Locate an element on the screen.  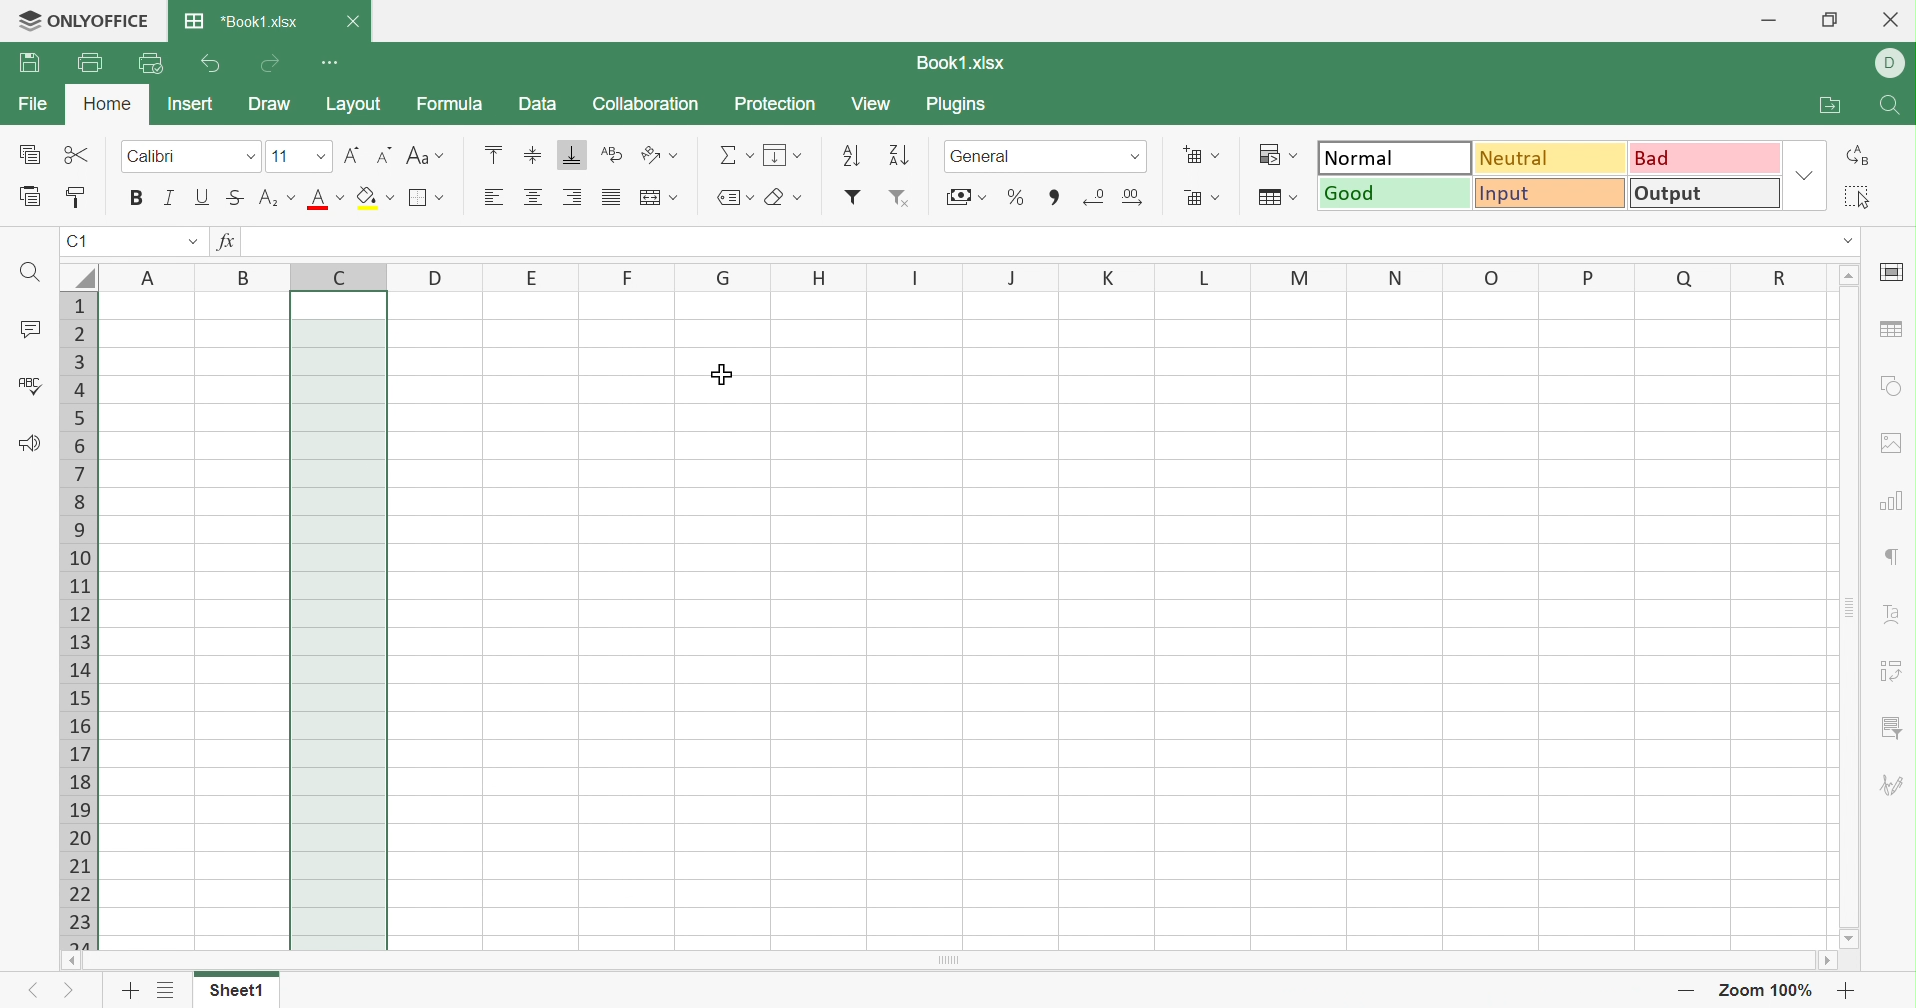
Underline is located at coordinates (201, 198).